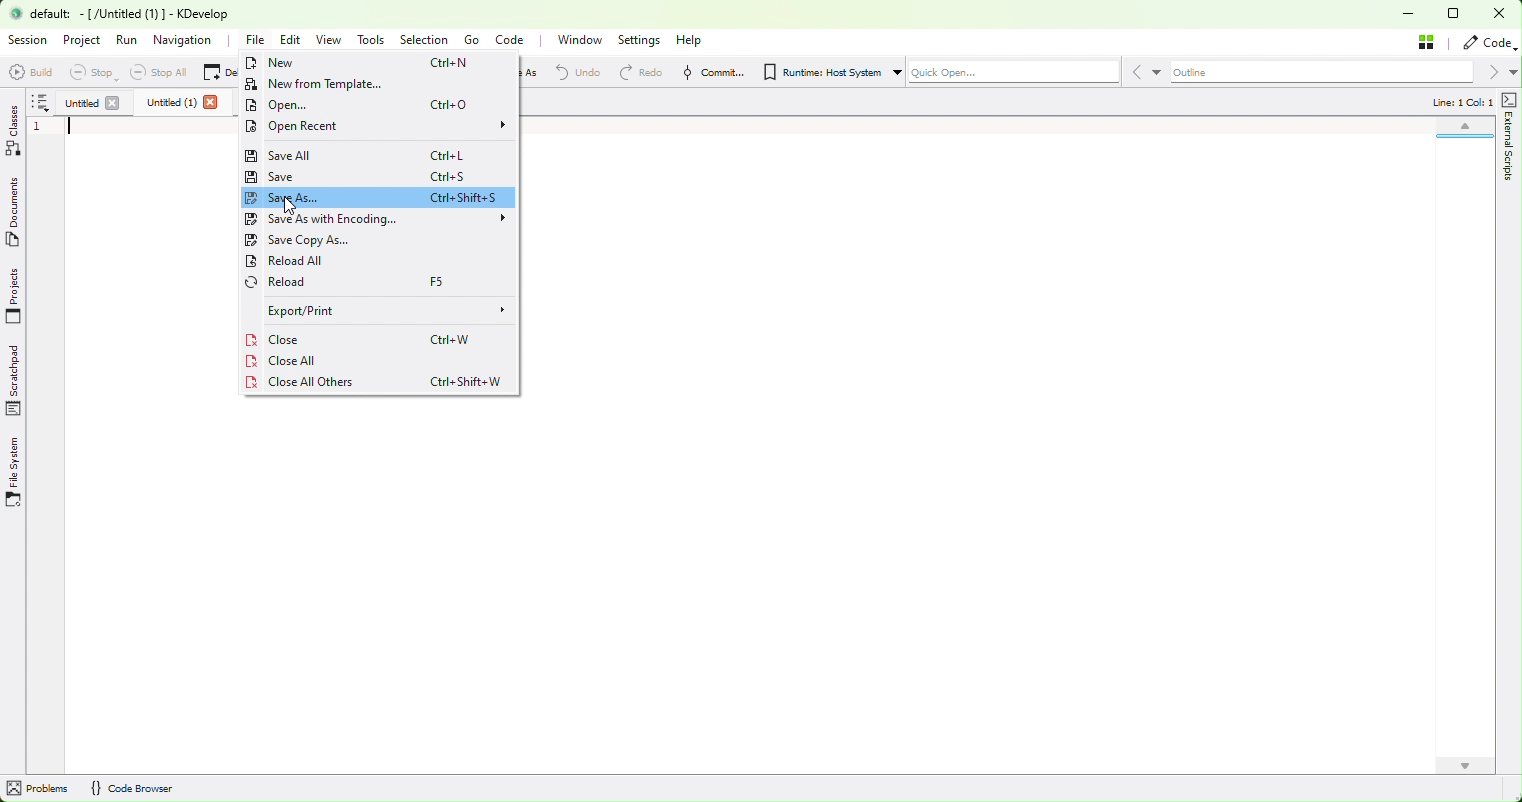 This screenshot has height=802, width=1522. Describe the element at coordinates (288, 361) in the screenshot. I see `Close All` at that location.